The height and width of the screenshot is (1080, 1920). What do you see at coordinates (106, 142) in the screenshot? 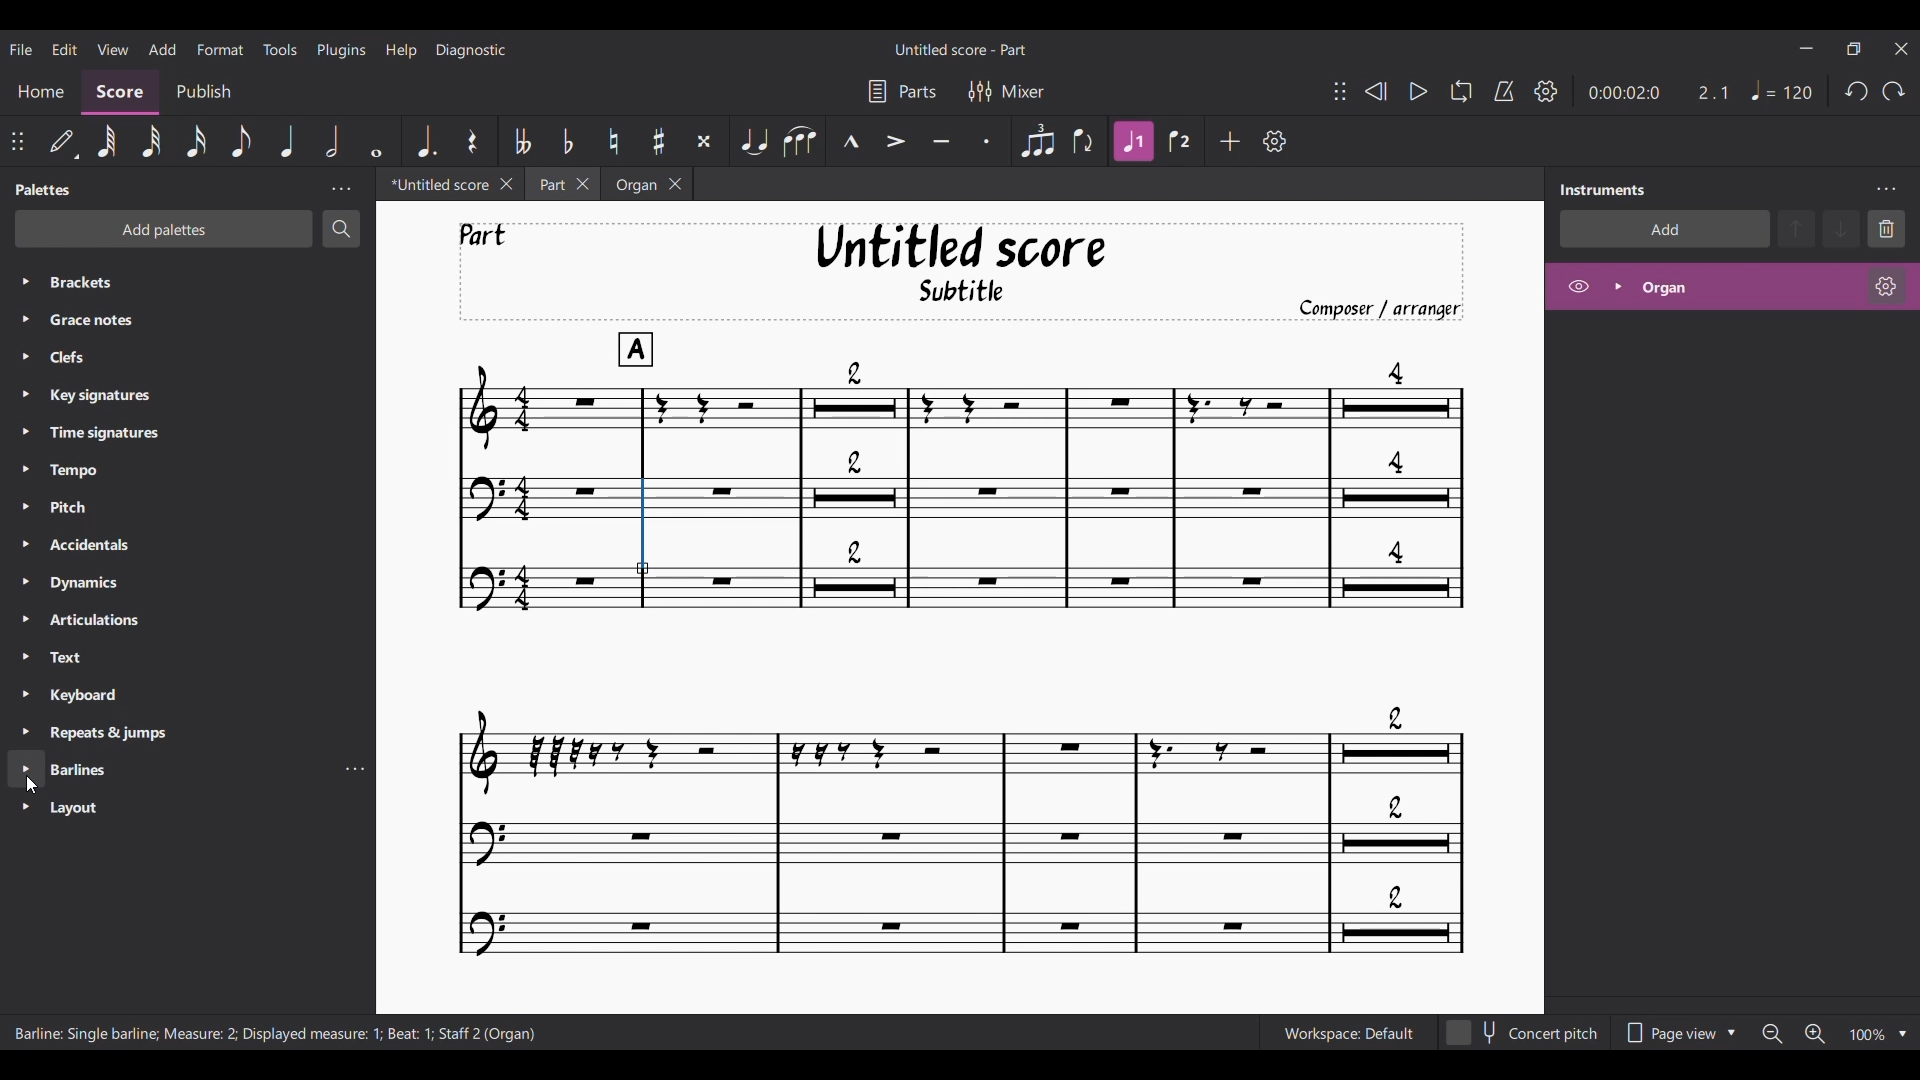
I see `64th note` at bounding box center [106, 142].